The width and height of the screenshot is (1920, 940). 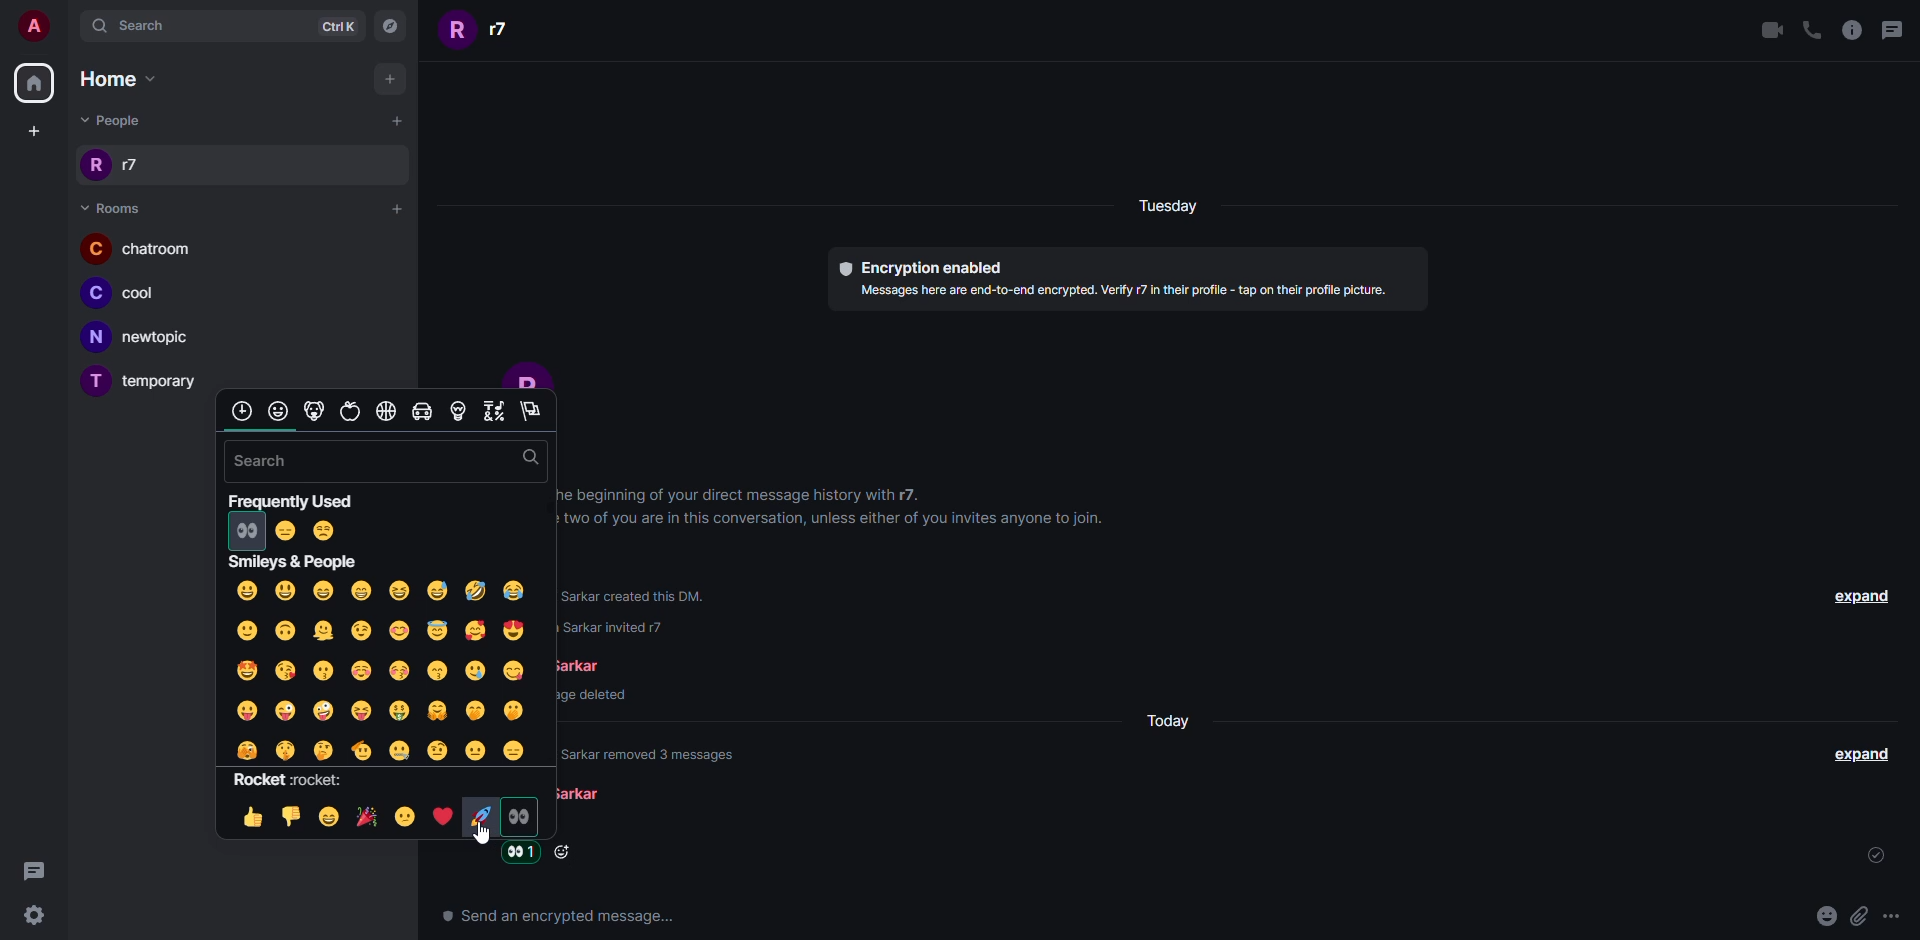 I want to click on text, so click(x=562, y=915).